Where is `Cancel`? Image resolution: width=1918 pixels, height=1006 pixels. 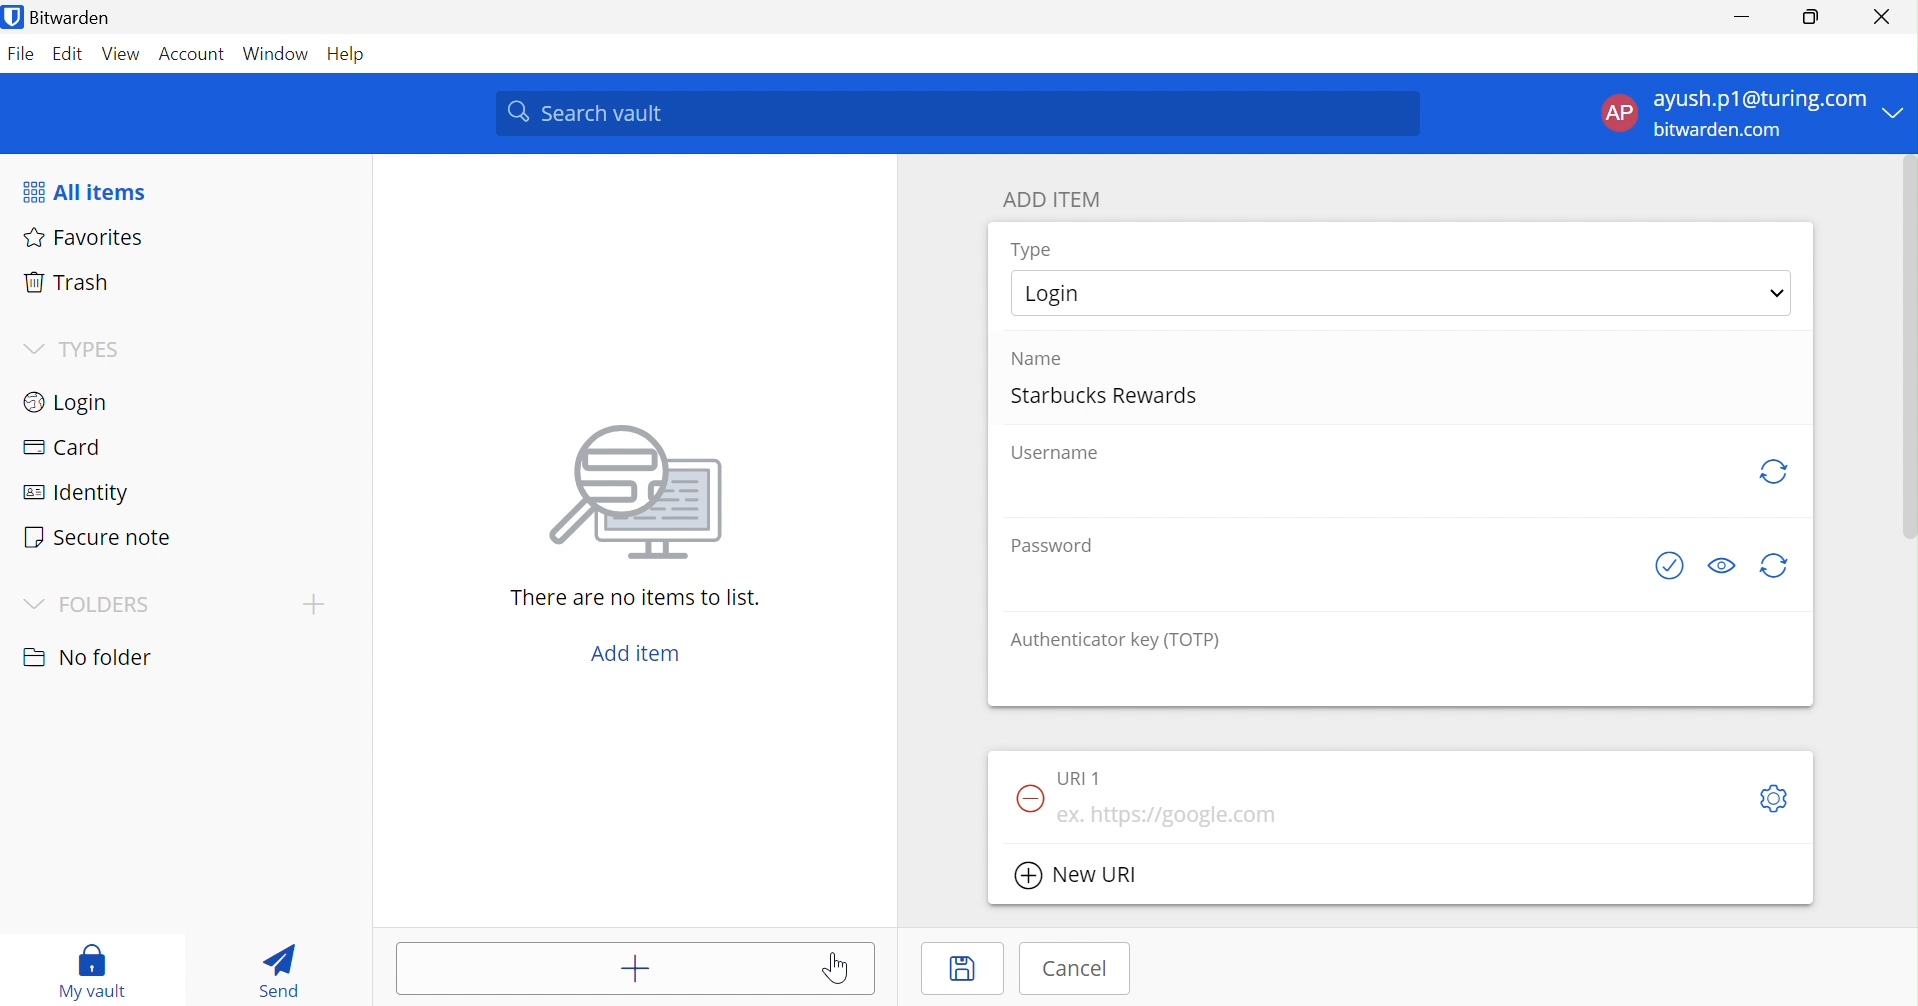
Cancel is located at coordinates (1080, 969).